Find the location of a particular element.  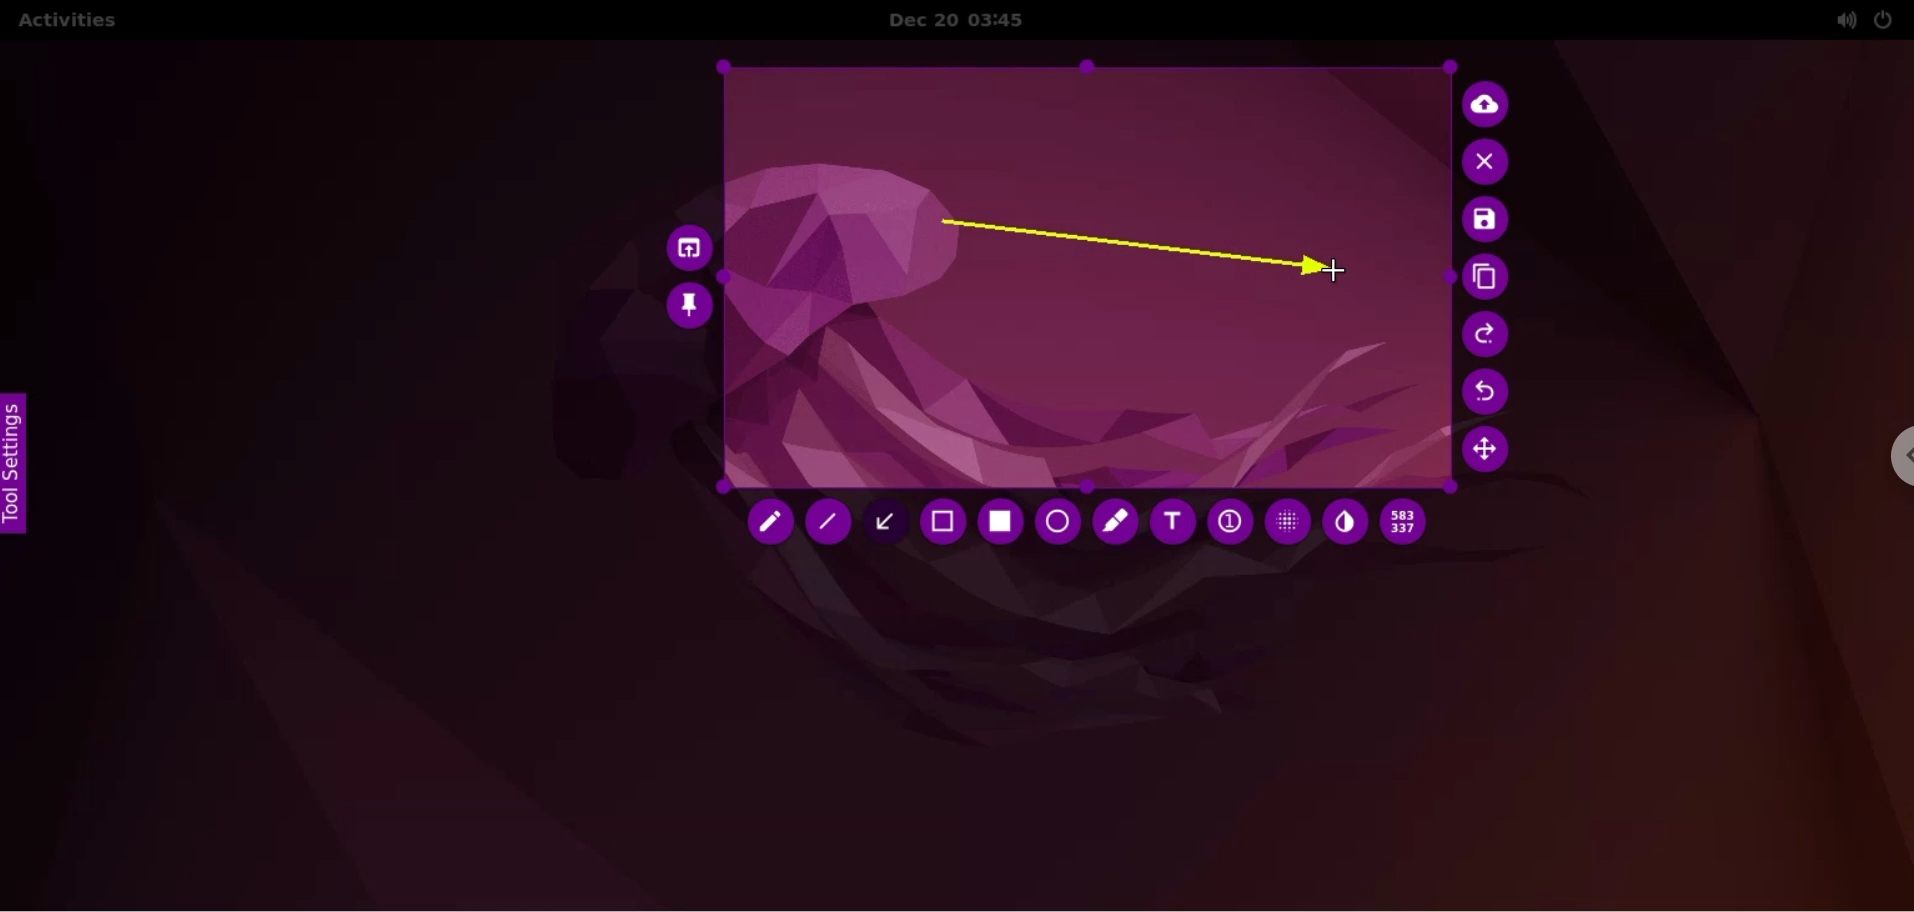

pixellate tool is located at coordinates (1282, 521).